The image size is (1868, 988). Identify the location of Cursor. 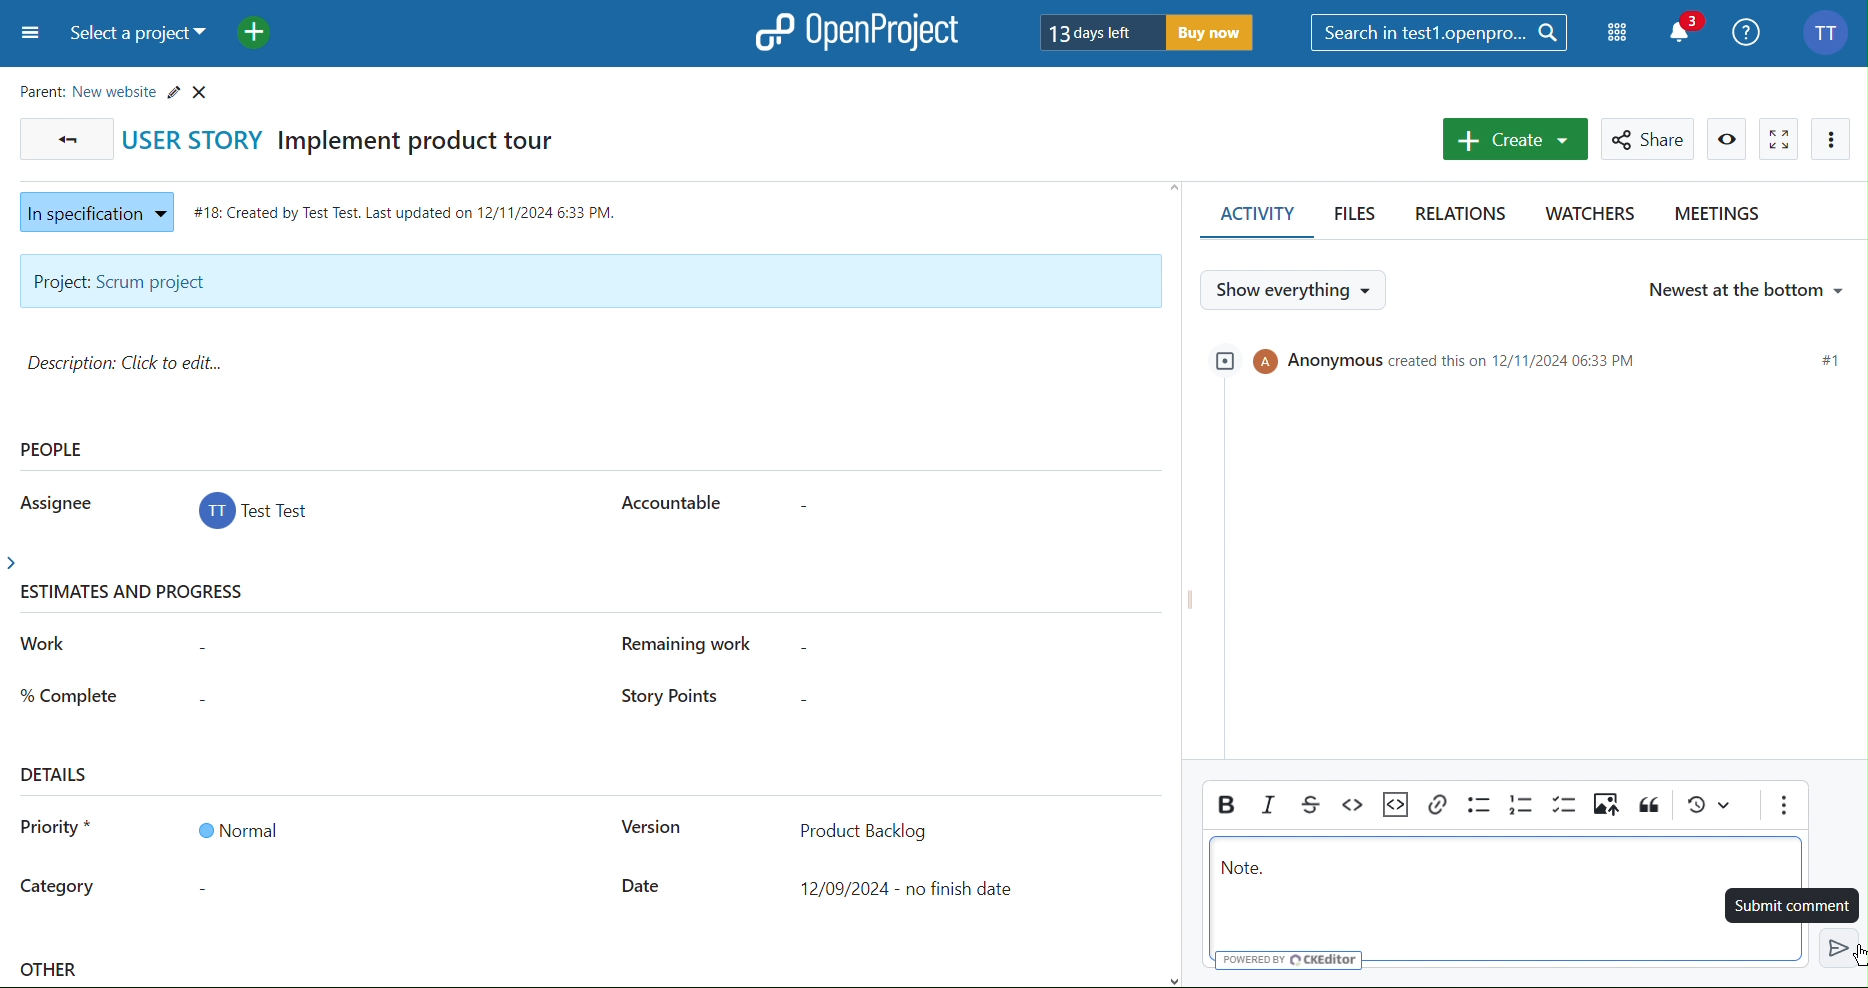
(1857, 957).